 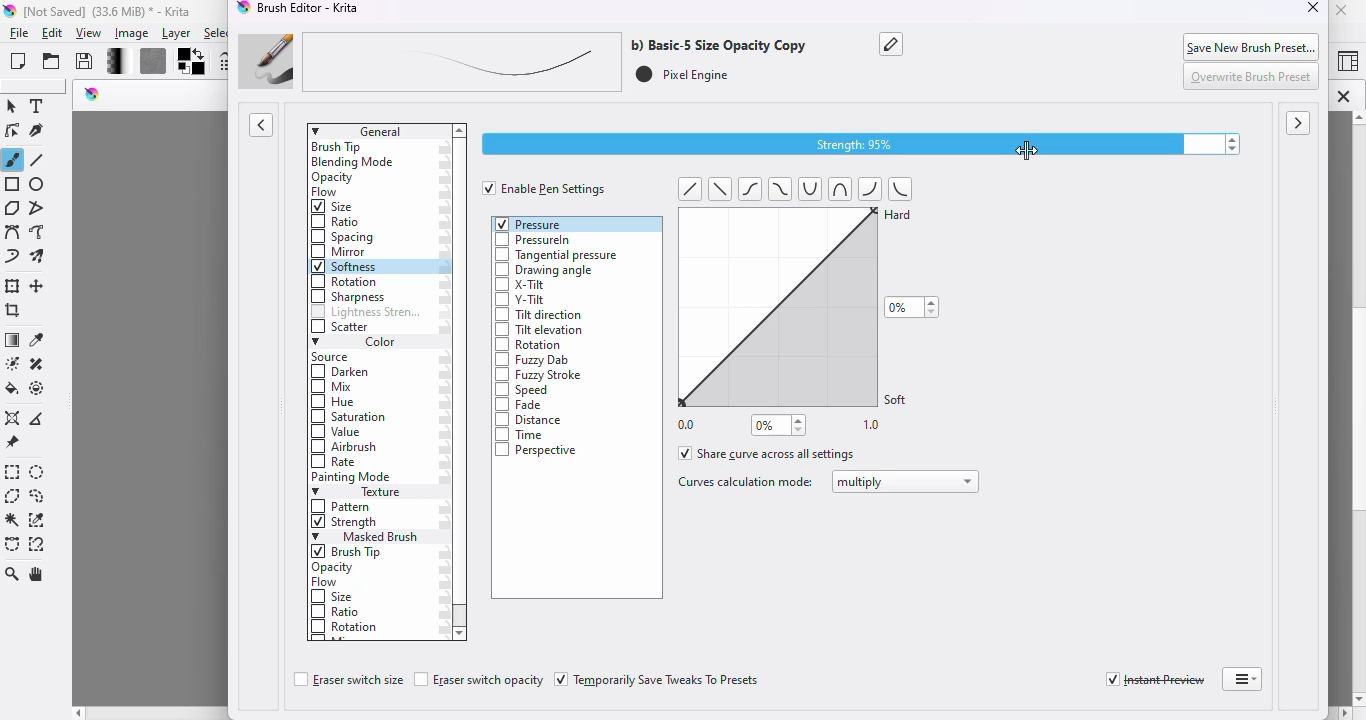 I want to click on close, so click(x=1343, y=10).